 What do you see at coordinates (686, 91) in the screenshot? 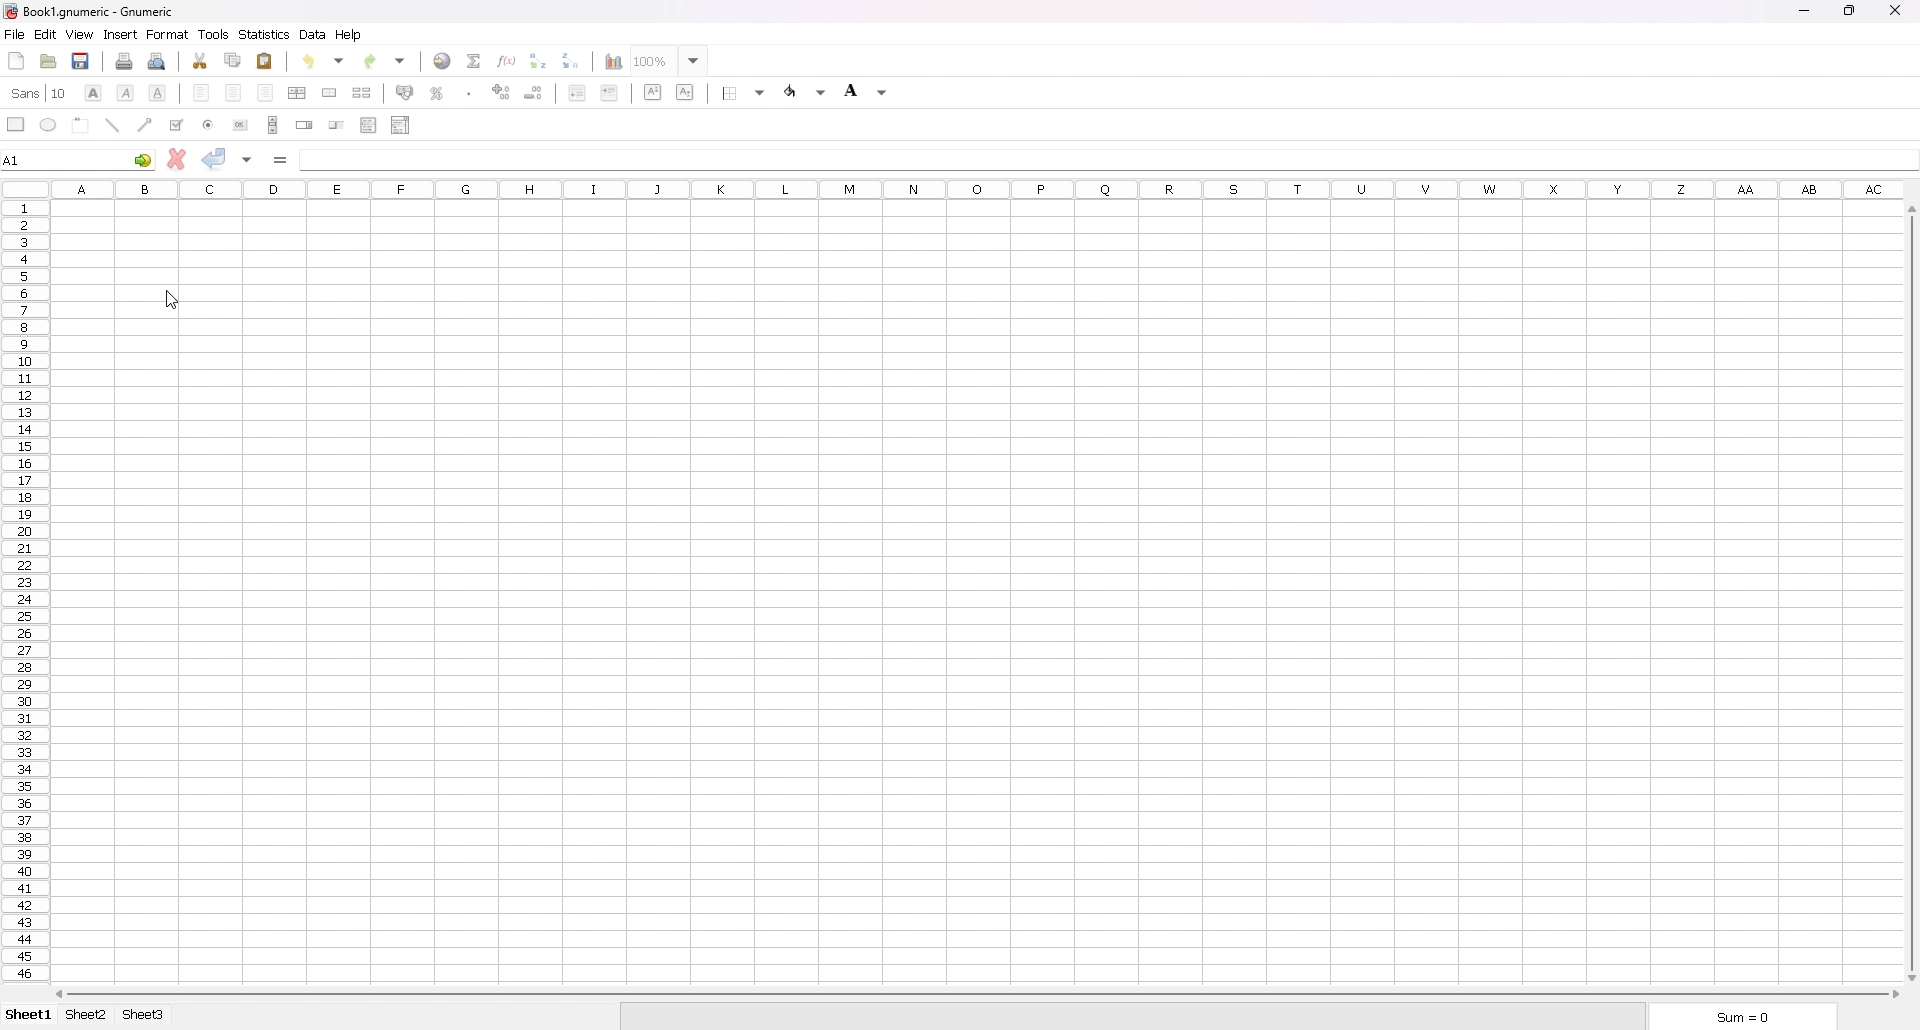
I see `subscript` at bounding box center [686, 91].